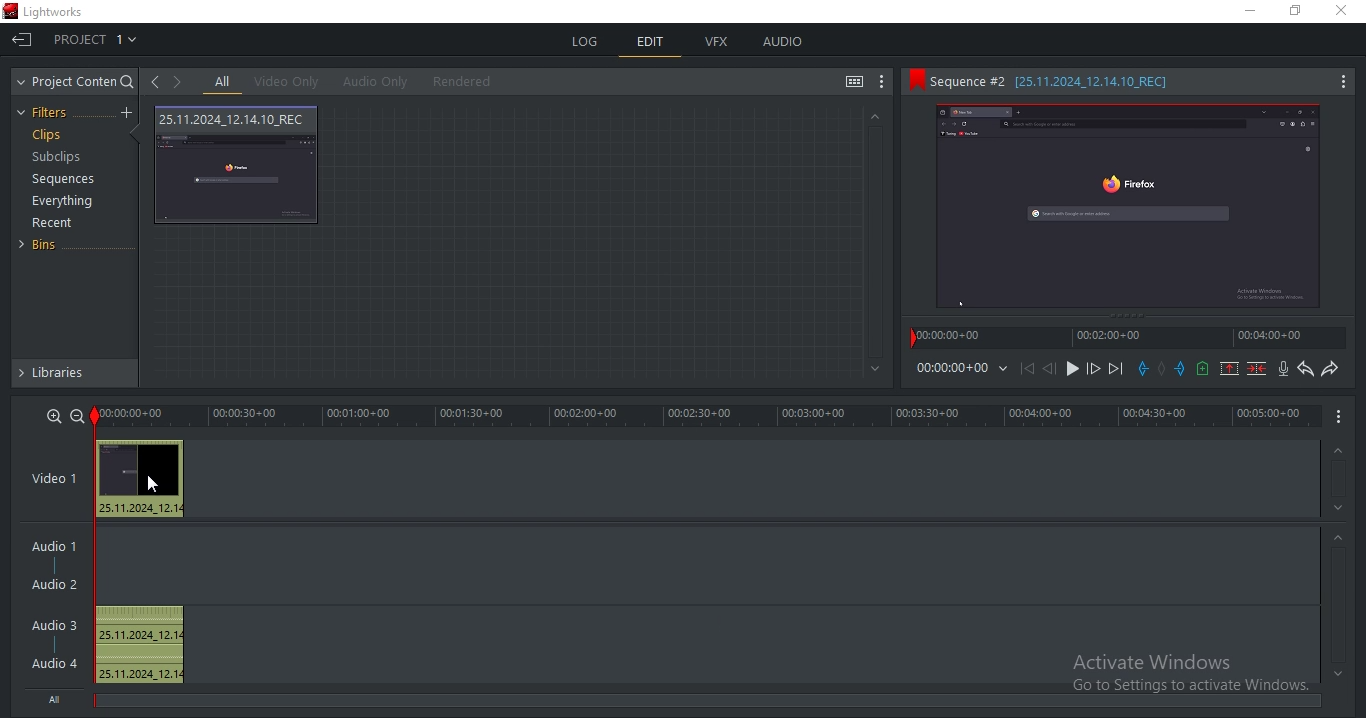  What do you see at coordinates (1180, 368) in the screenshot?
I see `add a out mark` at bounding box center [1180, 368].